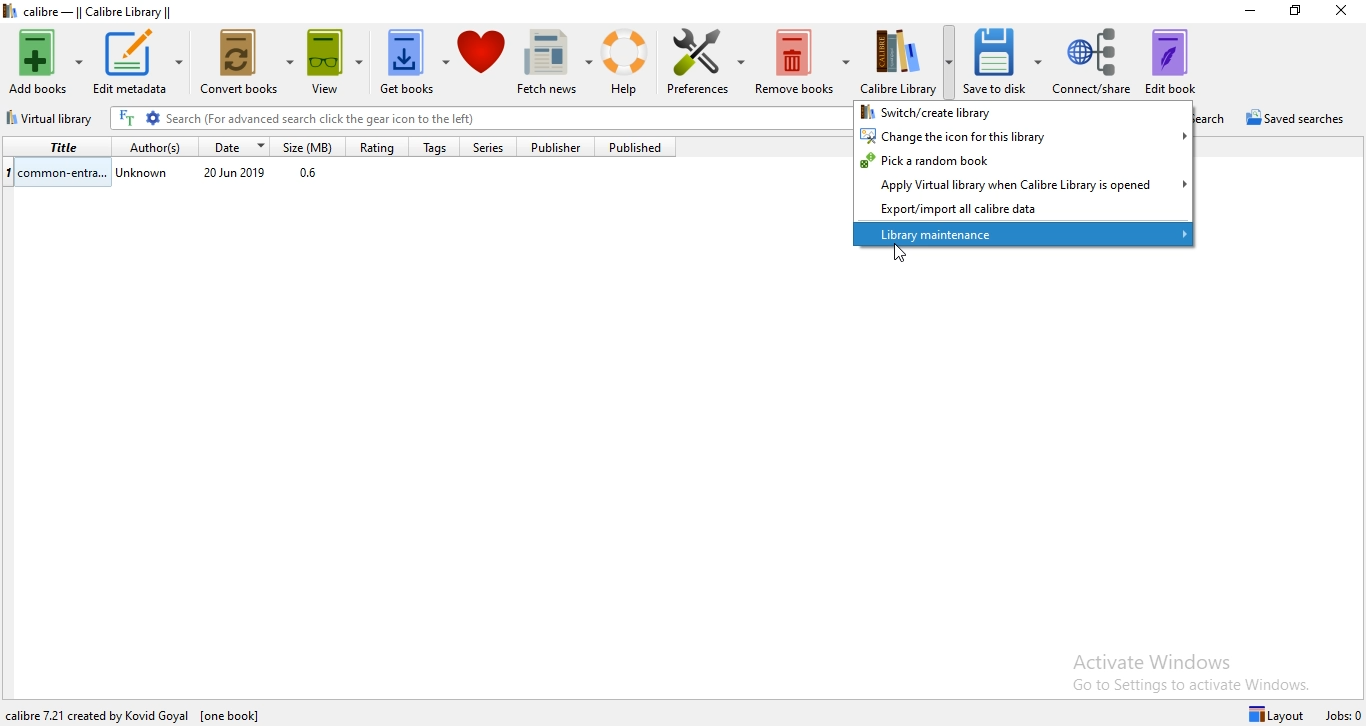 The width and height of the screenshot is (1366, 726). I want to click on Remove books, so click(802, 63).